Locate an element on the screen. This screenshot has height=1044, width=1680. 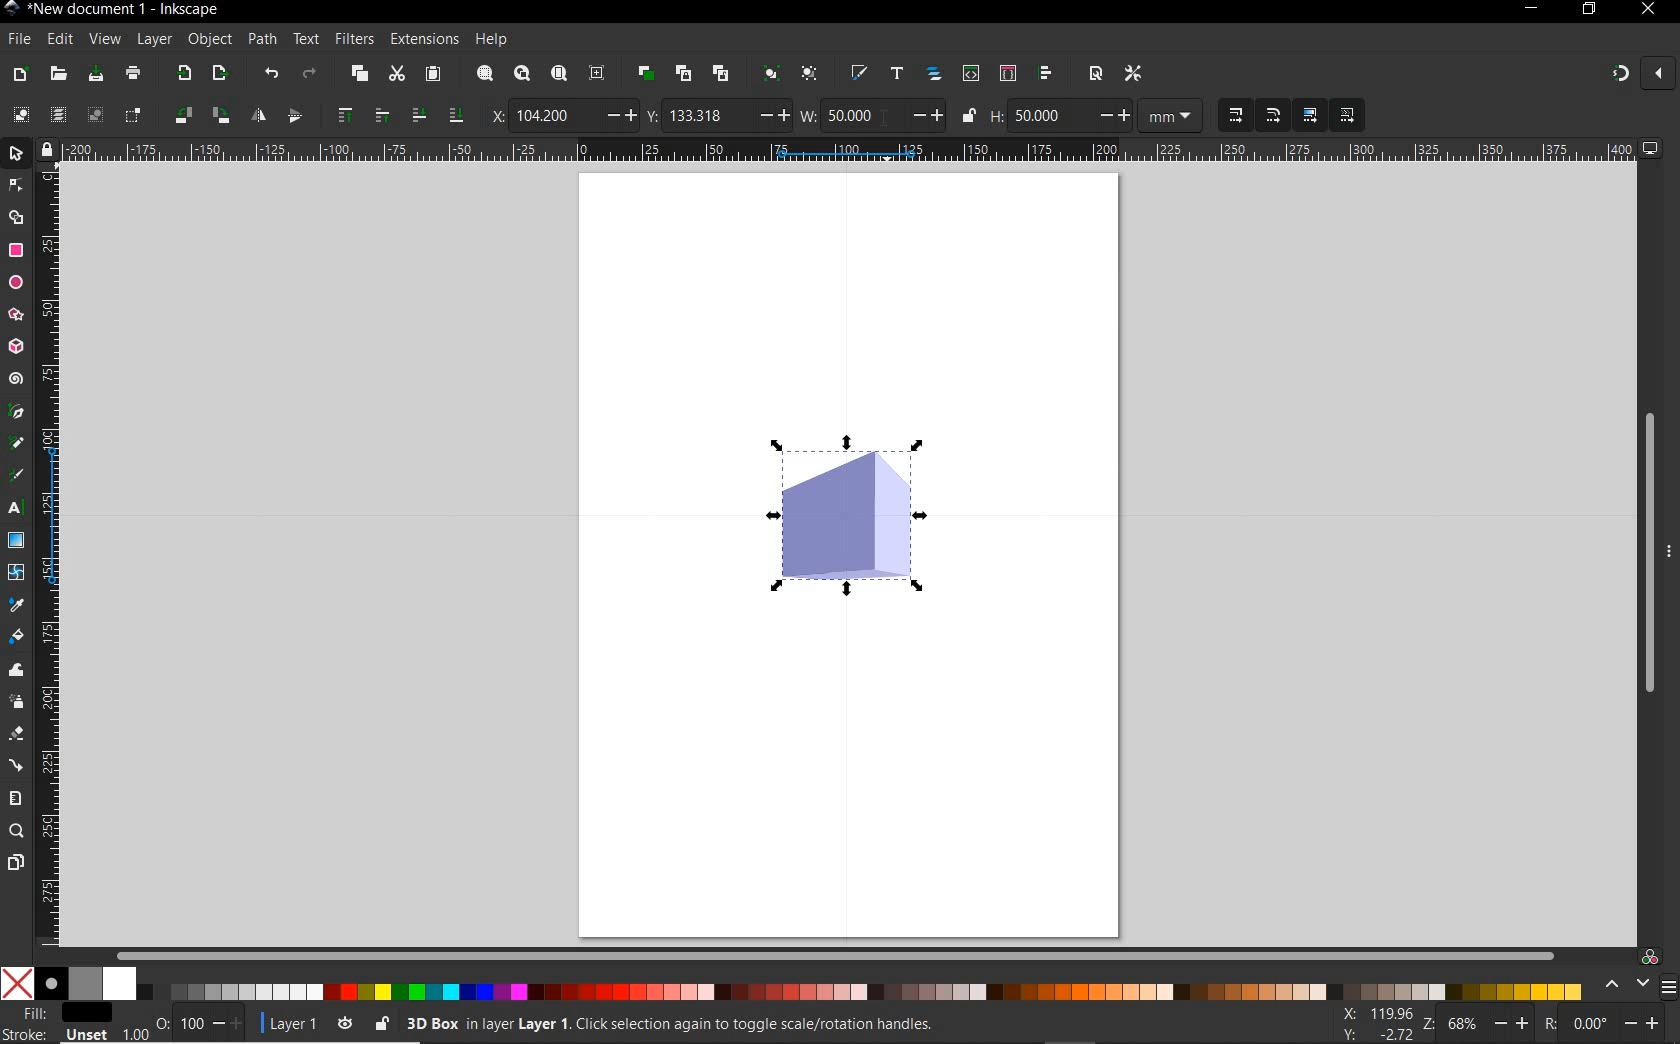
lower selection is located at coordinates (417, 116).